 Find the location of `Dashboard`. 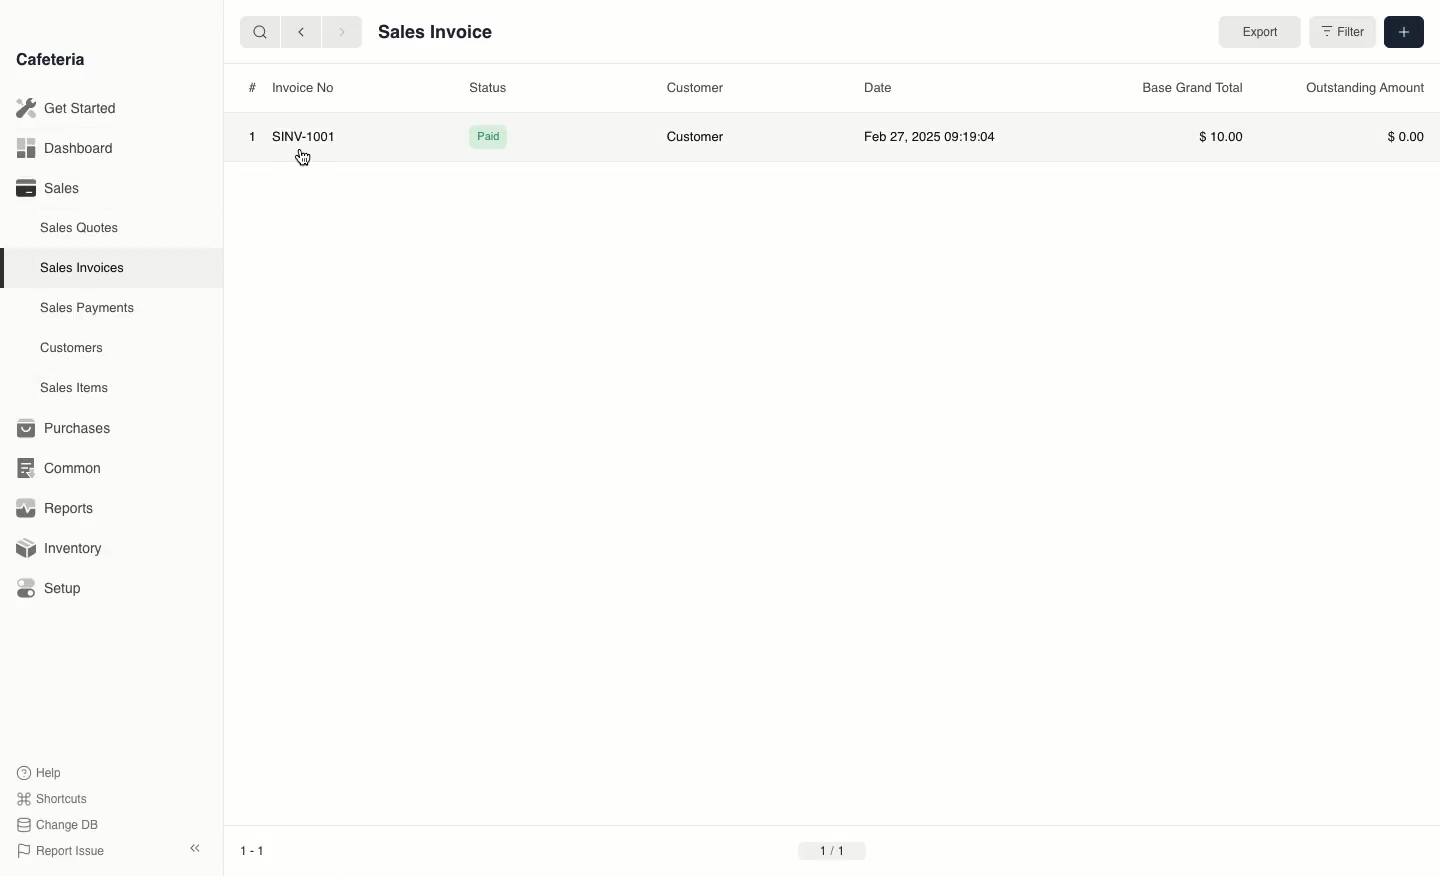

Dashboard is located at coordinates (65, 148).